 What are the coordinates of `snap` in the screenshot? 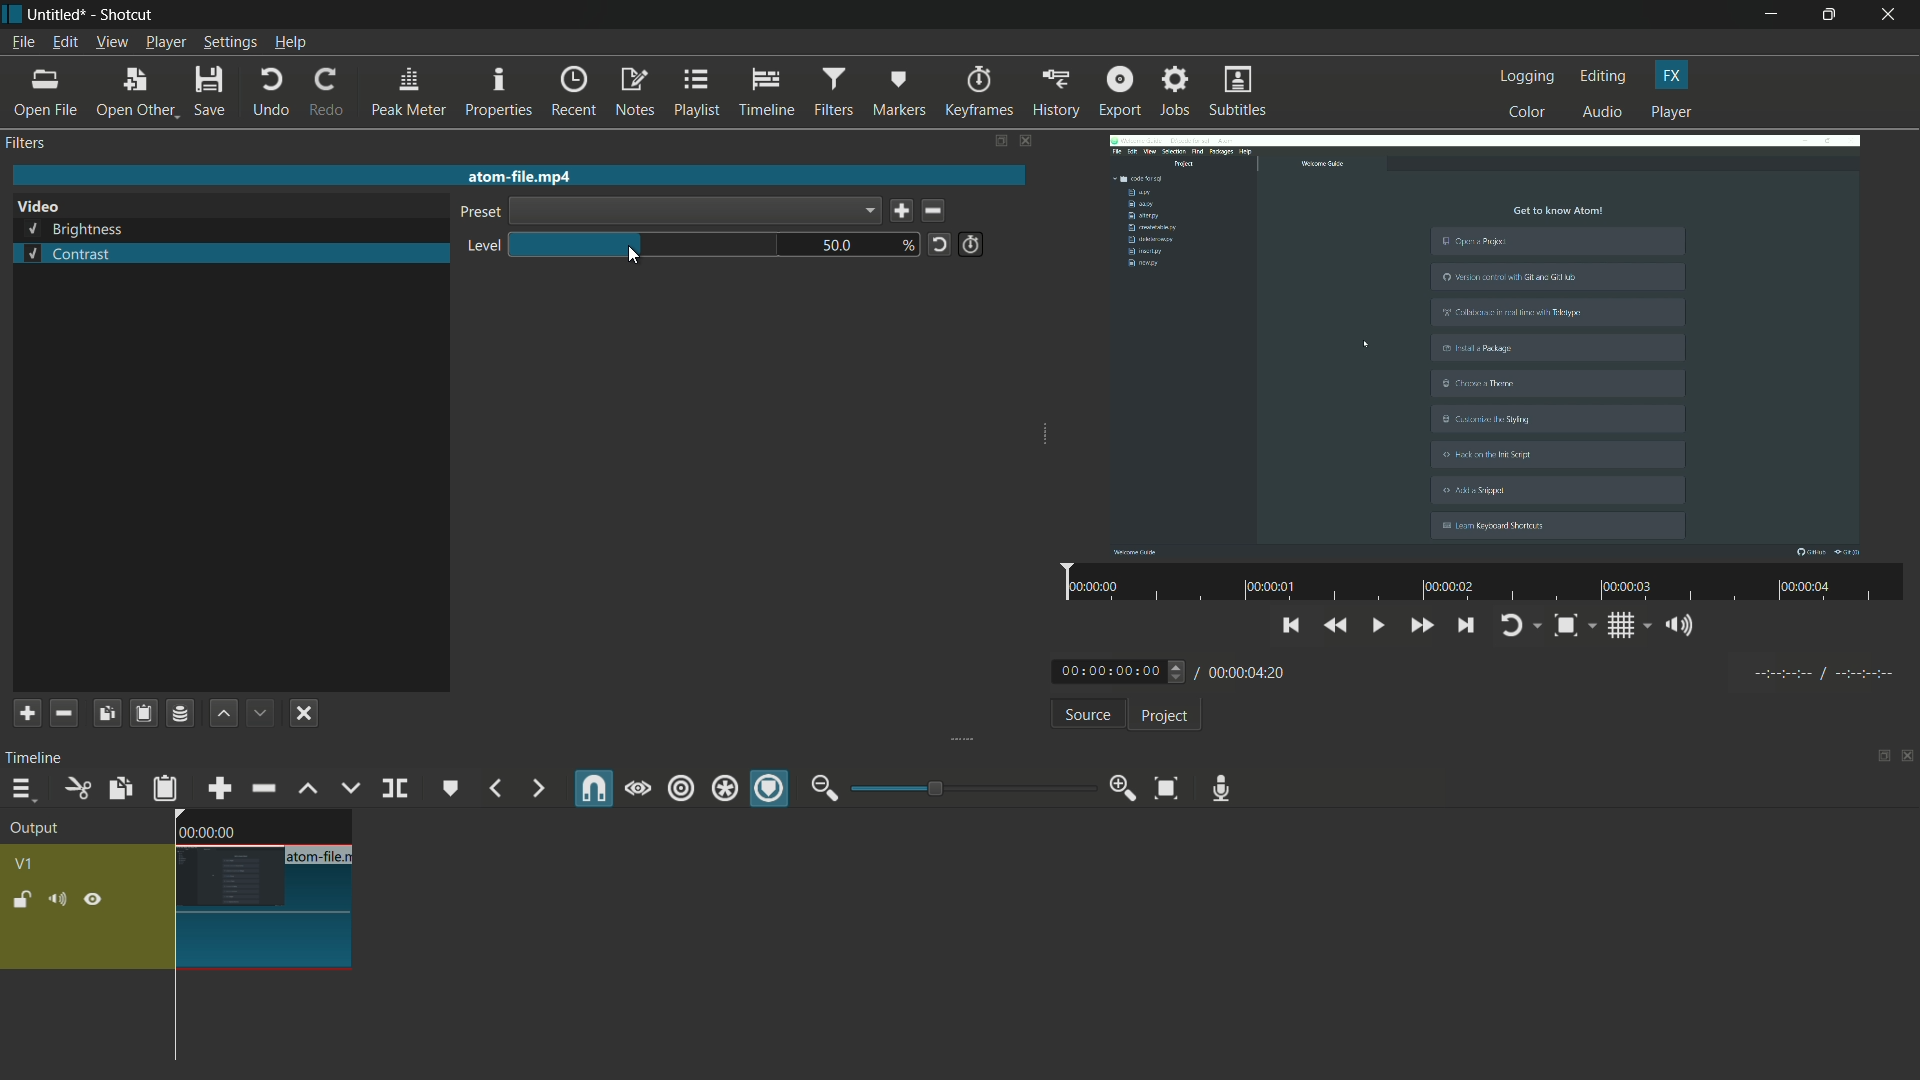 It's located at (595, 789).